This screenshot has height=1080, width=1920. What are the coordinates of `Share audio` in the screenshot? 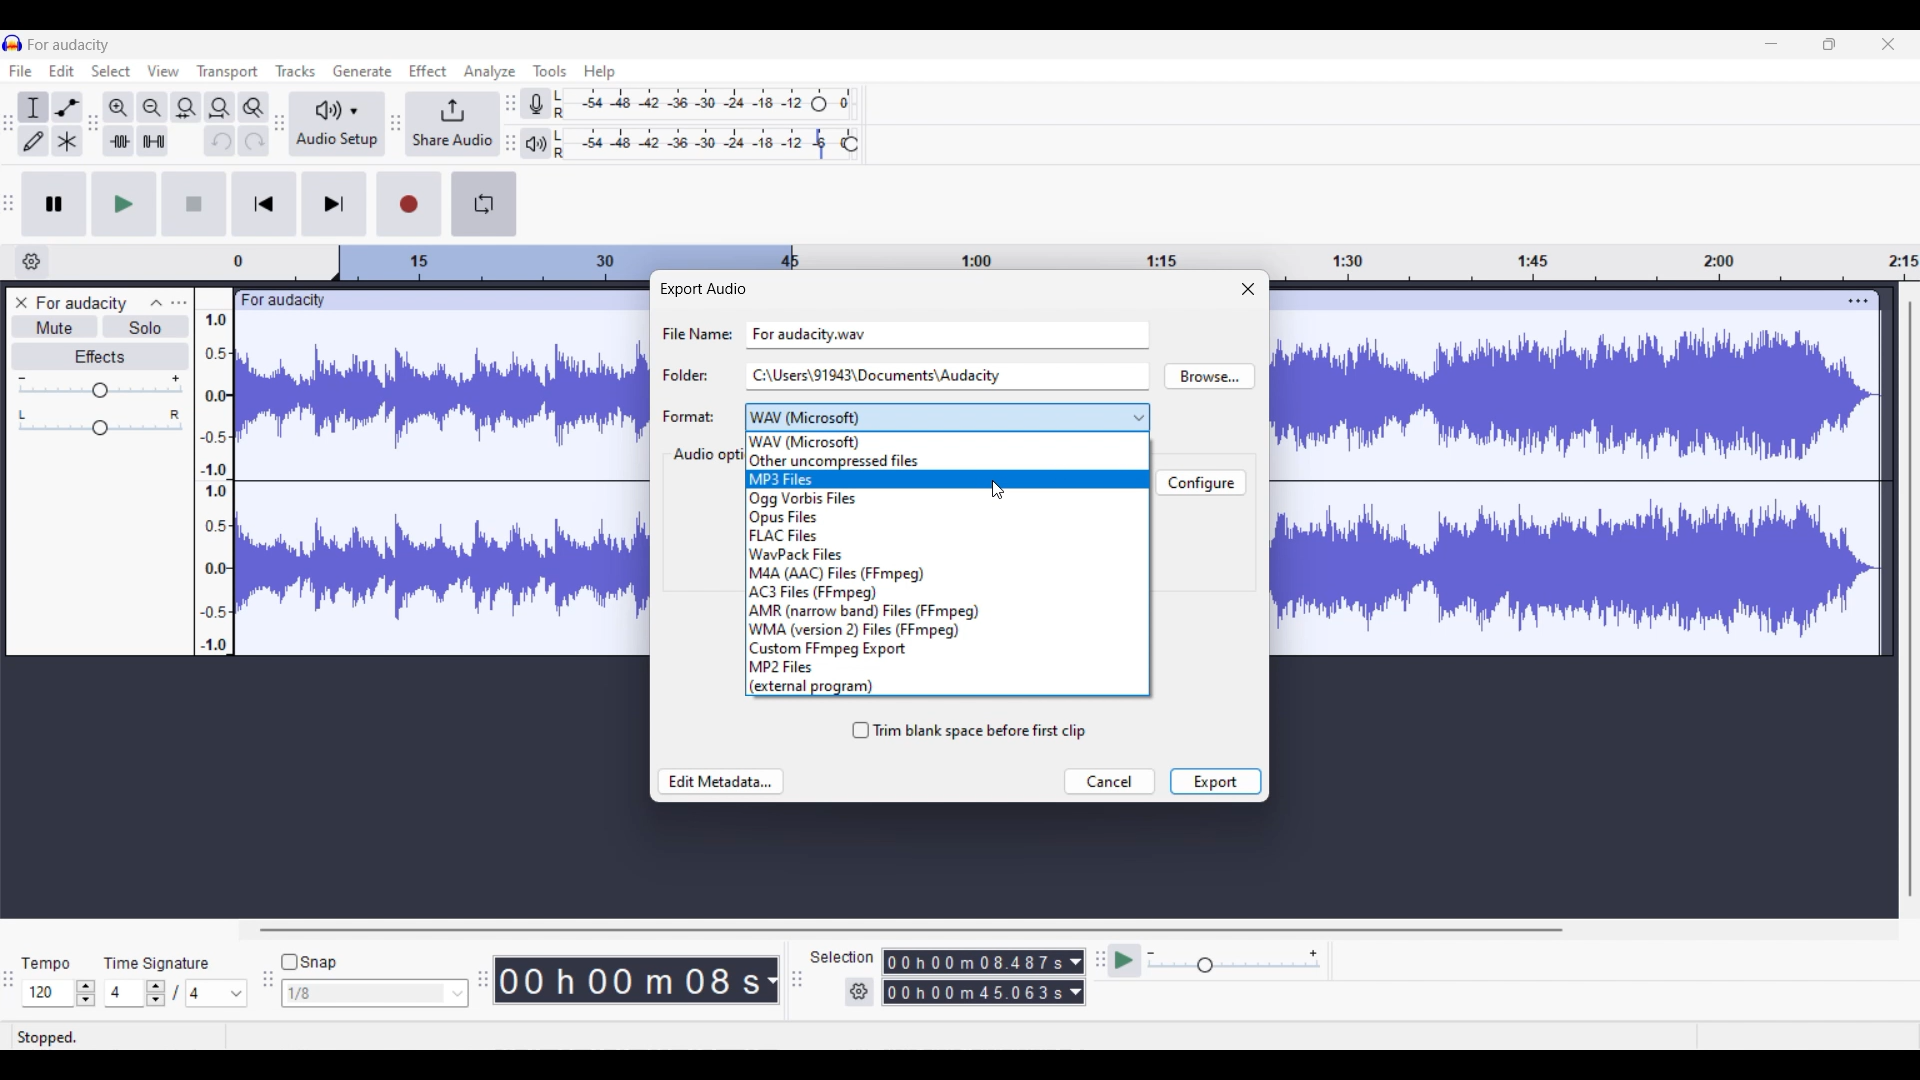 It's located at (452, 124).